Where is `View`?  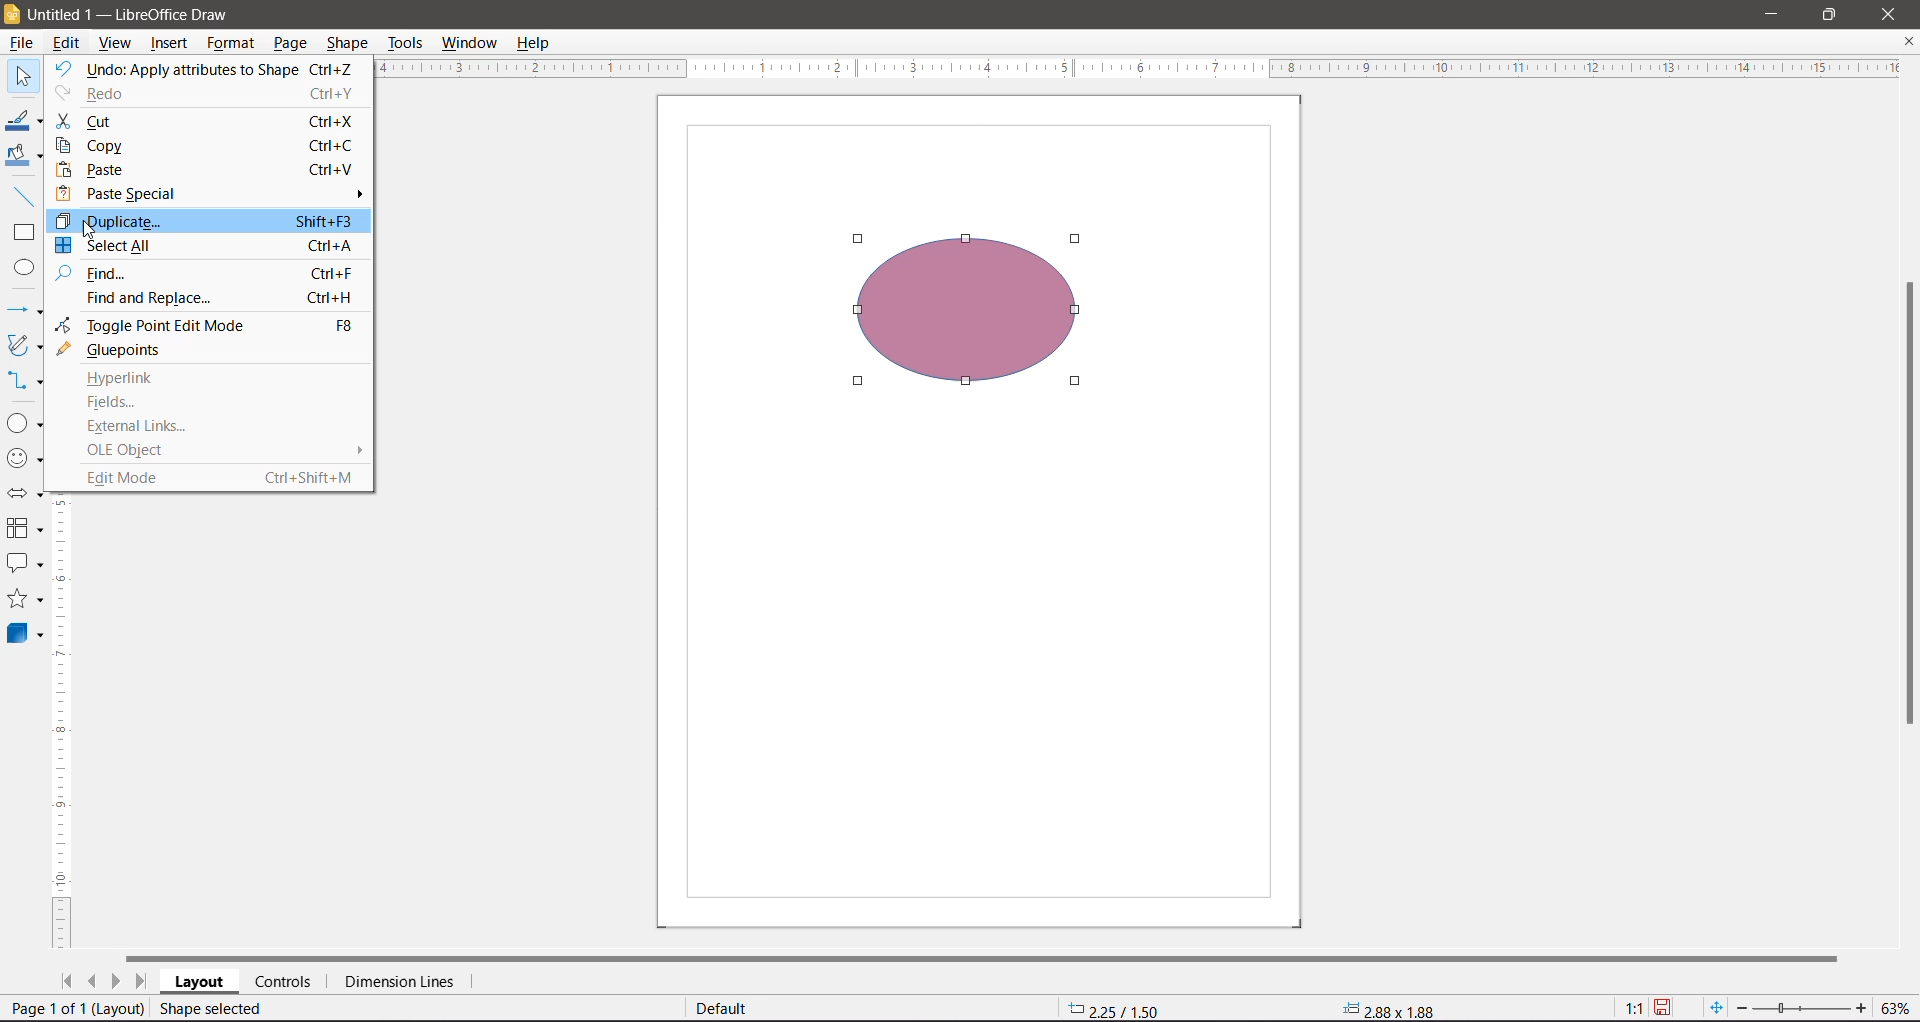 View is located at coordinates (117, 42).